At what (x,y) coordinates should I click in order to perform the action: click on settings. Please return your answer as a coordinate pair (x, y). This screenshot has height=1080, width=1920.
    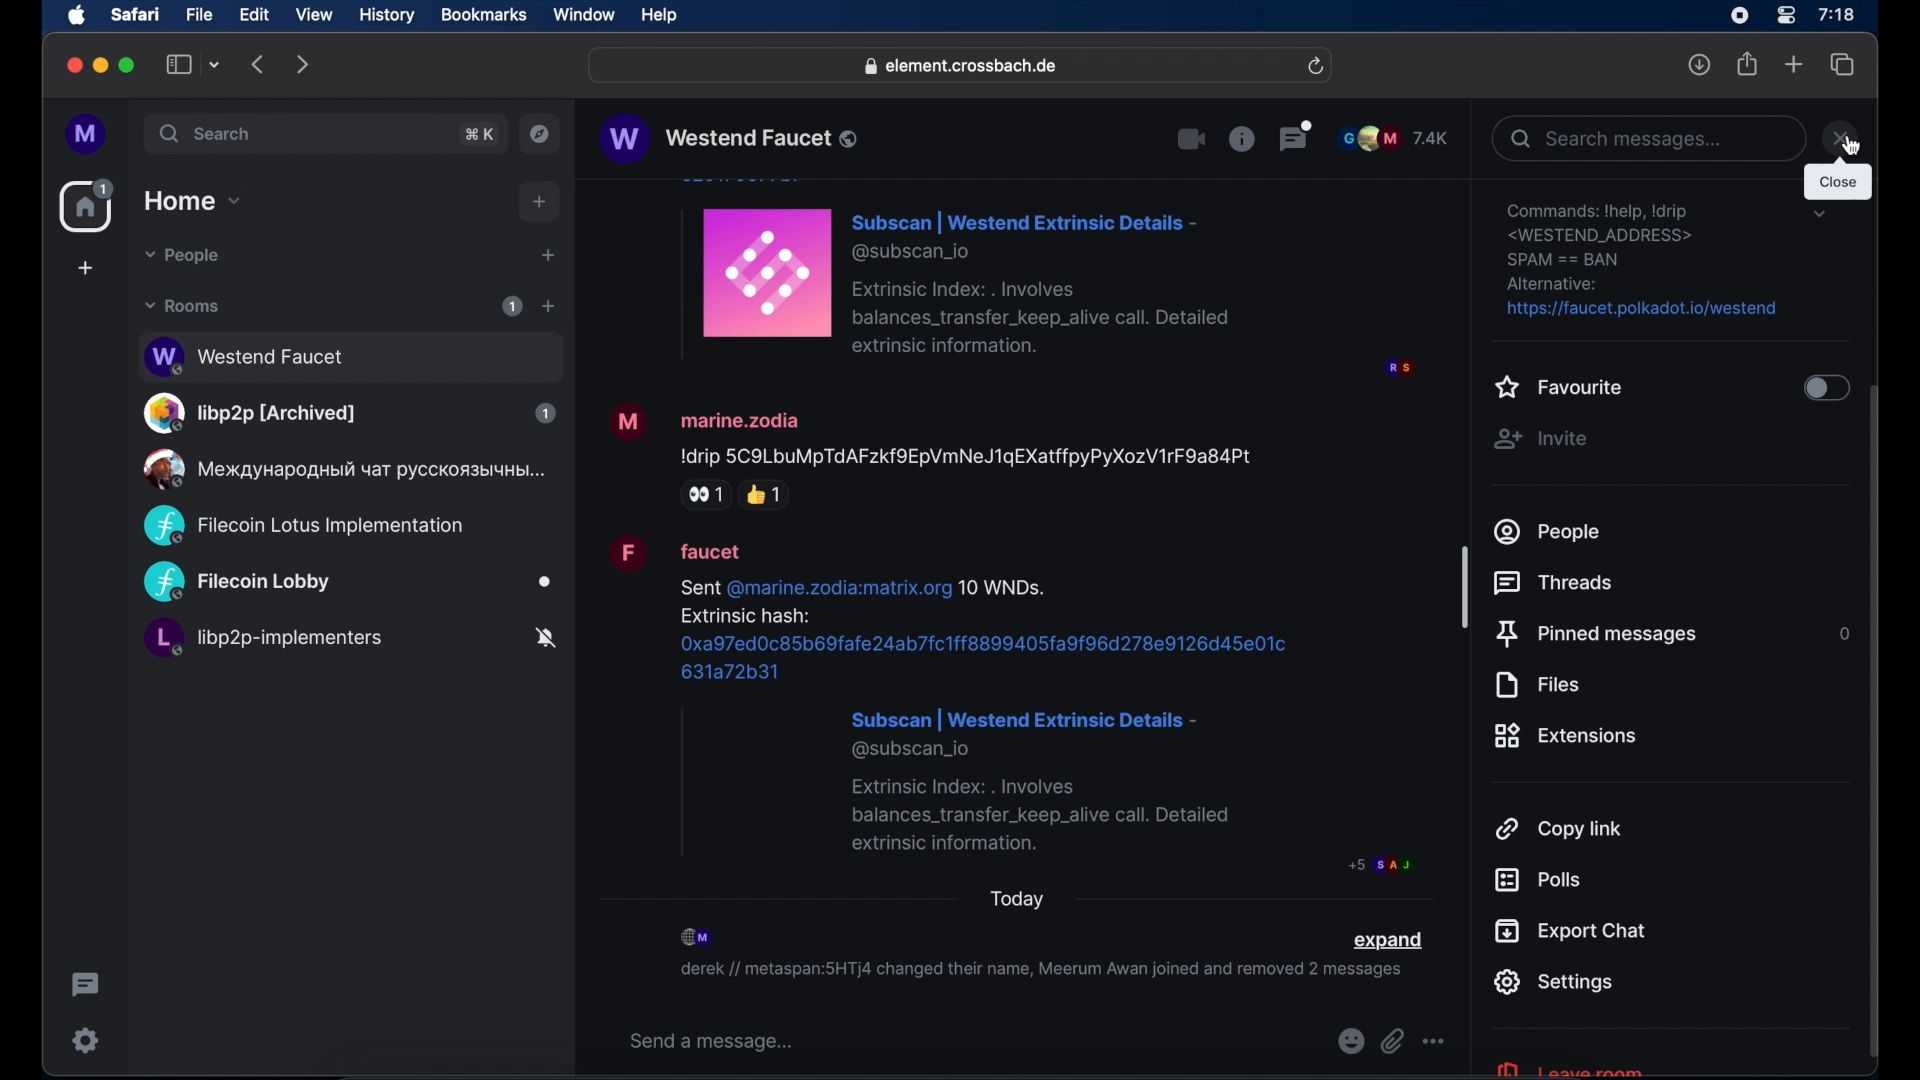
    Looking at the image, I should click on (87, 1040).